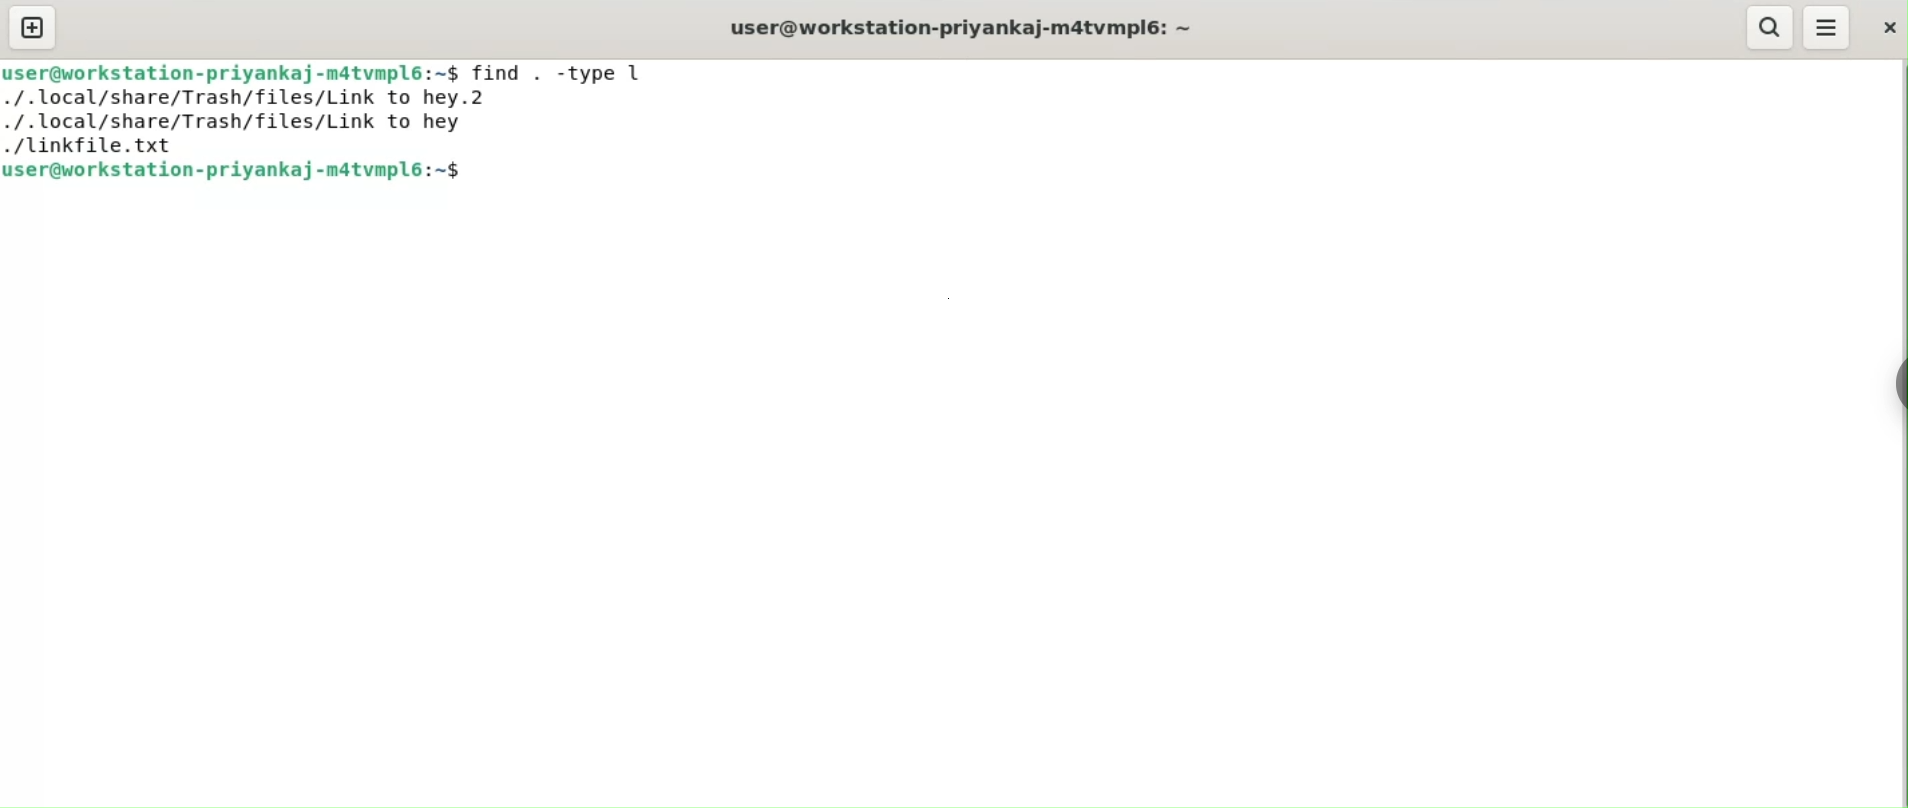 Image resolution: width=1908 pixels, height=808 pixels. I want to click on cursor, so click(498, 172).